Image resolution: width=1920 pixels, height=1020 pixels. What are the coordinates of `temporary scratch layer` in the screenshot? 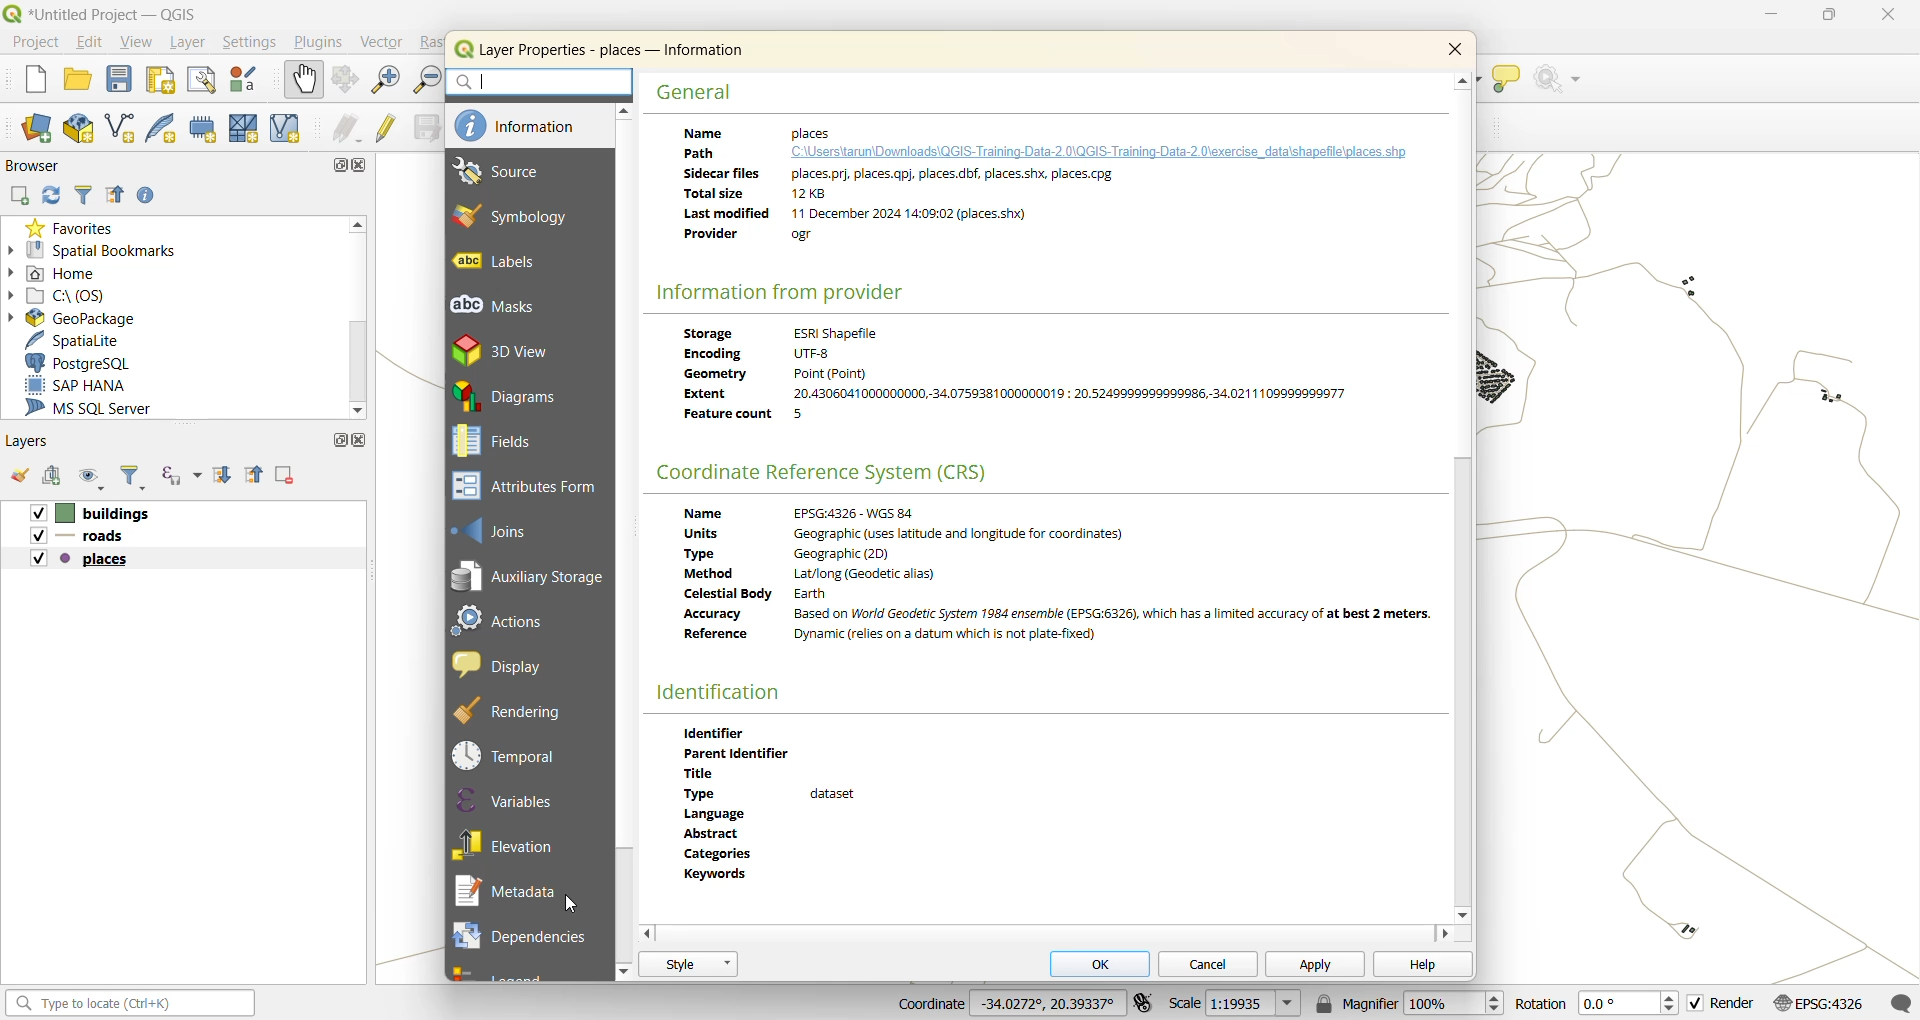 It's located at (204, 128).